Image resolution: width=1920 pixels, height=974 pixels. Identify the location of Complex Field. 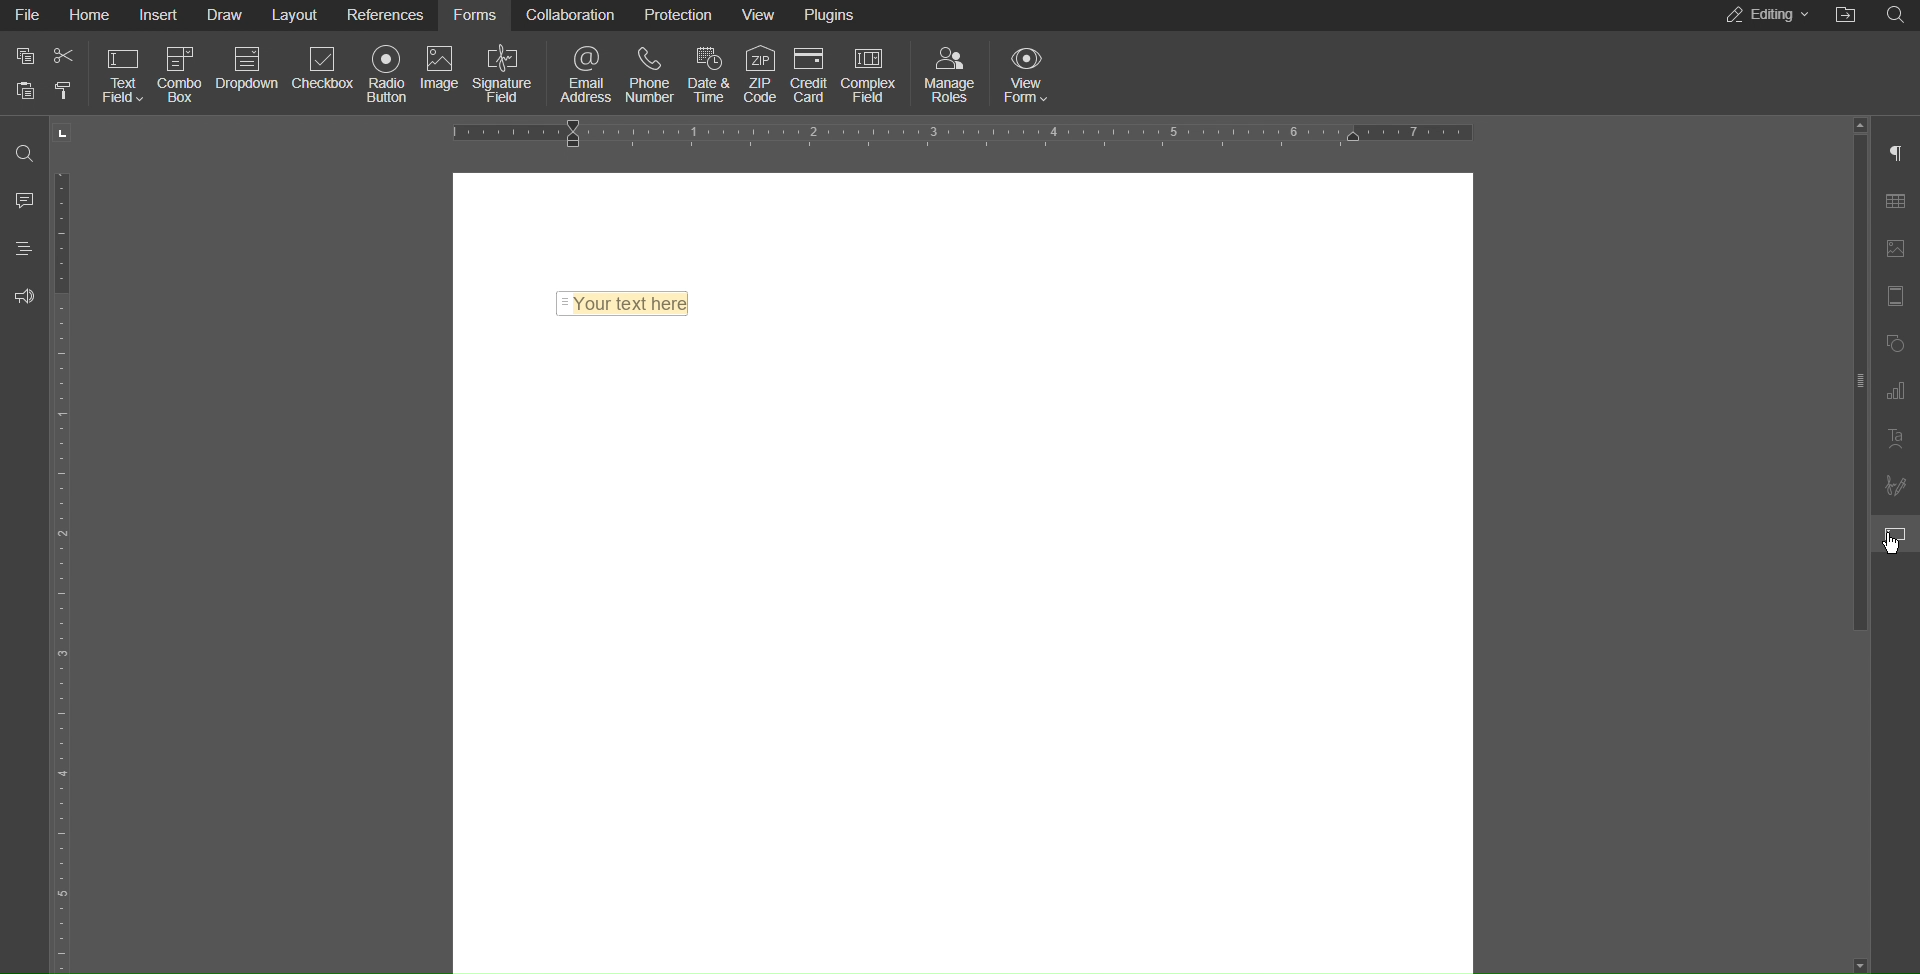
(870, 76).